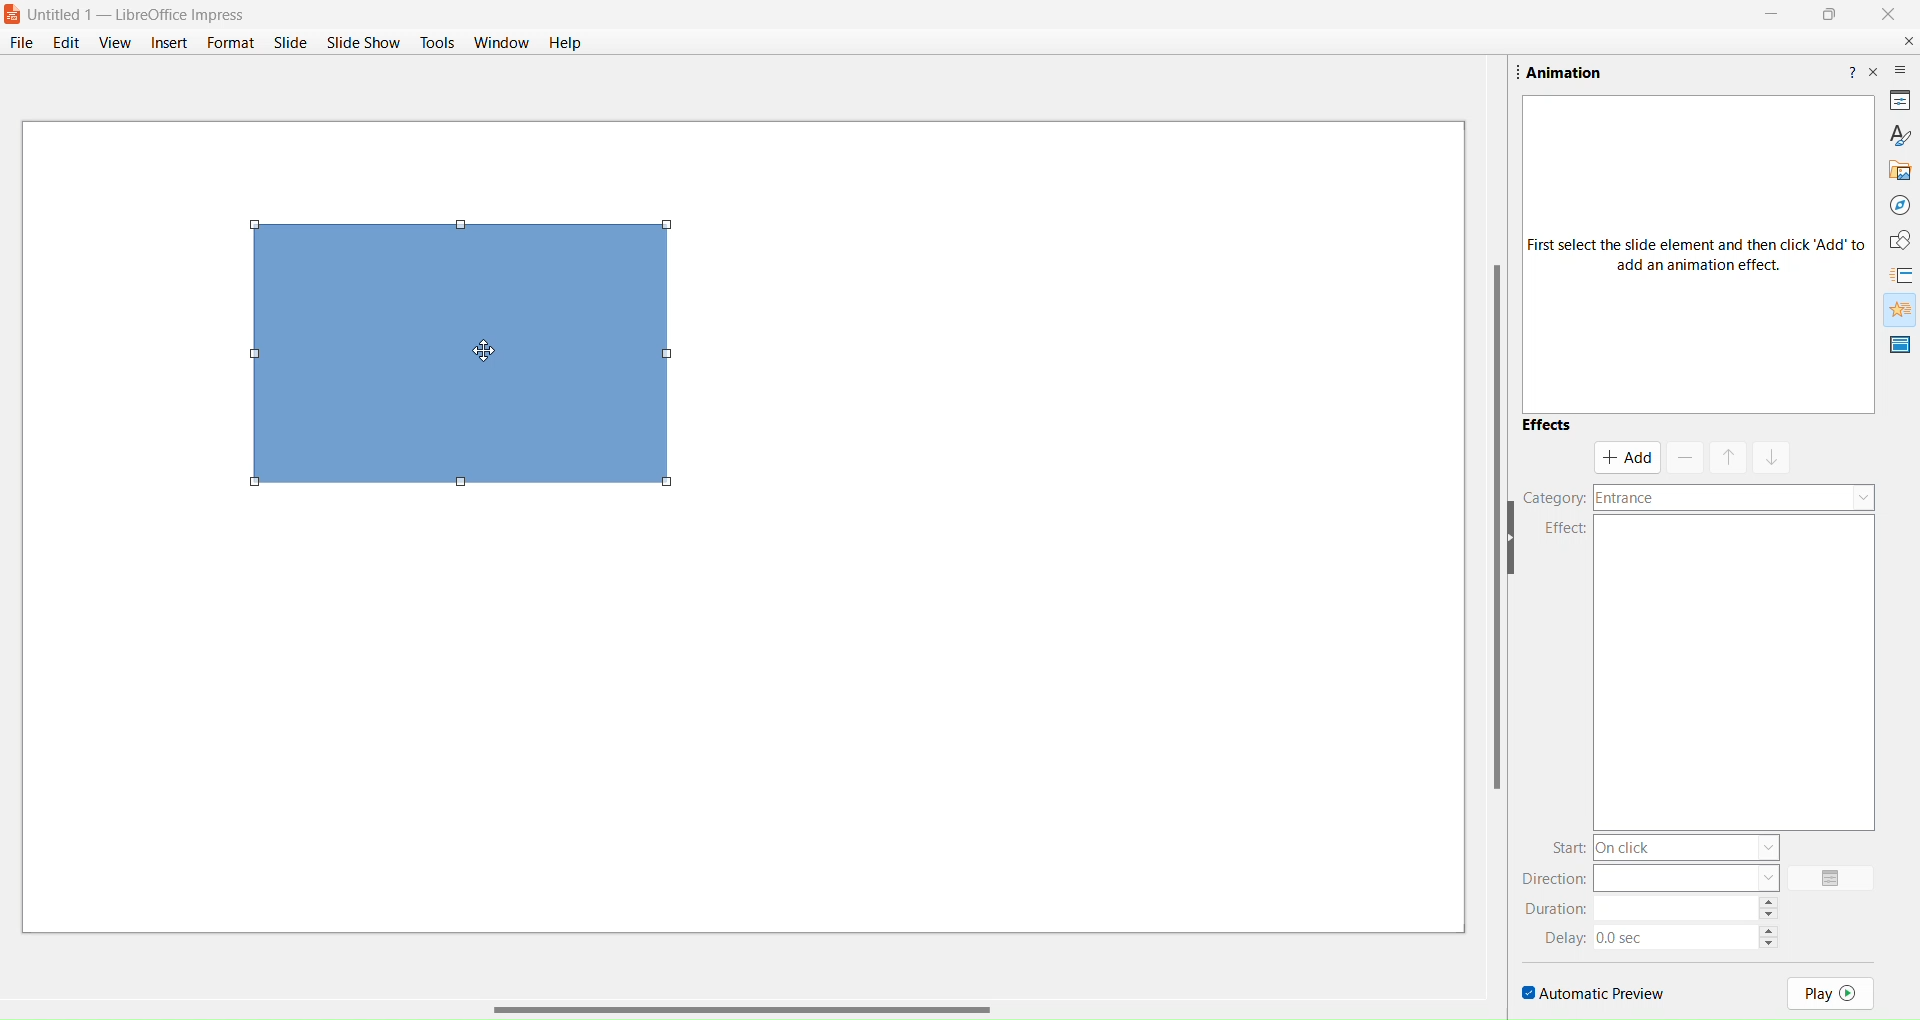 Image resolution: width=1920 pixels, height=1020 pixels. Describe the element at coordinates (1676, 934) in the screenshot. I see `time` at that location.